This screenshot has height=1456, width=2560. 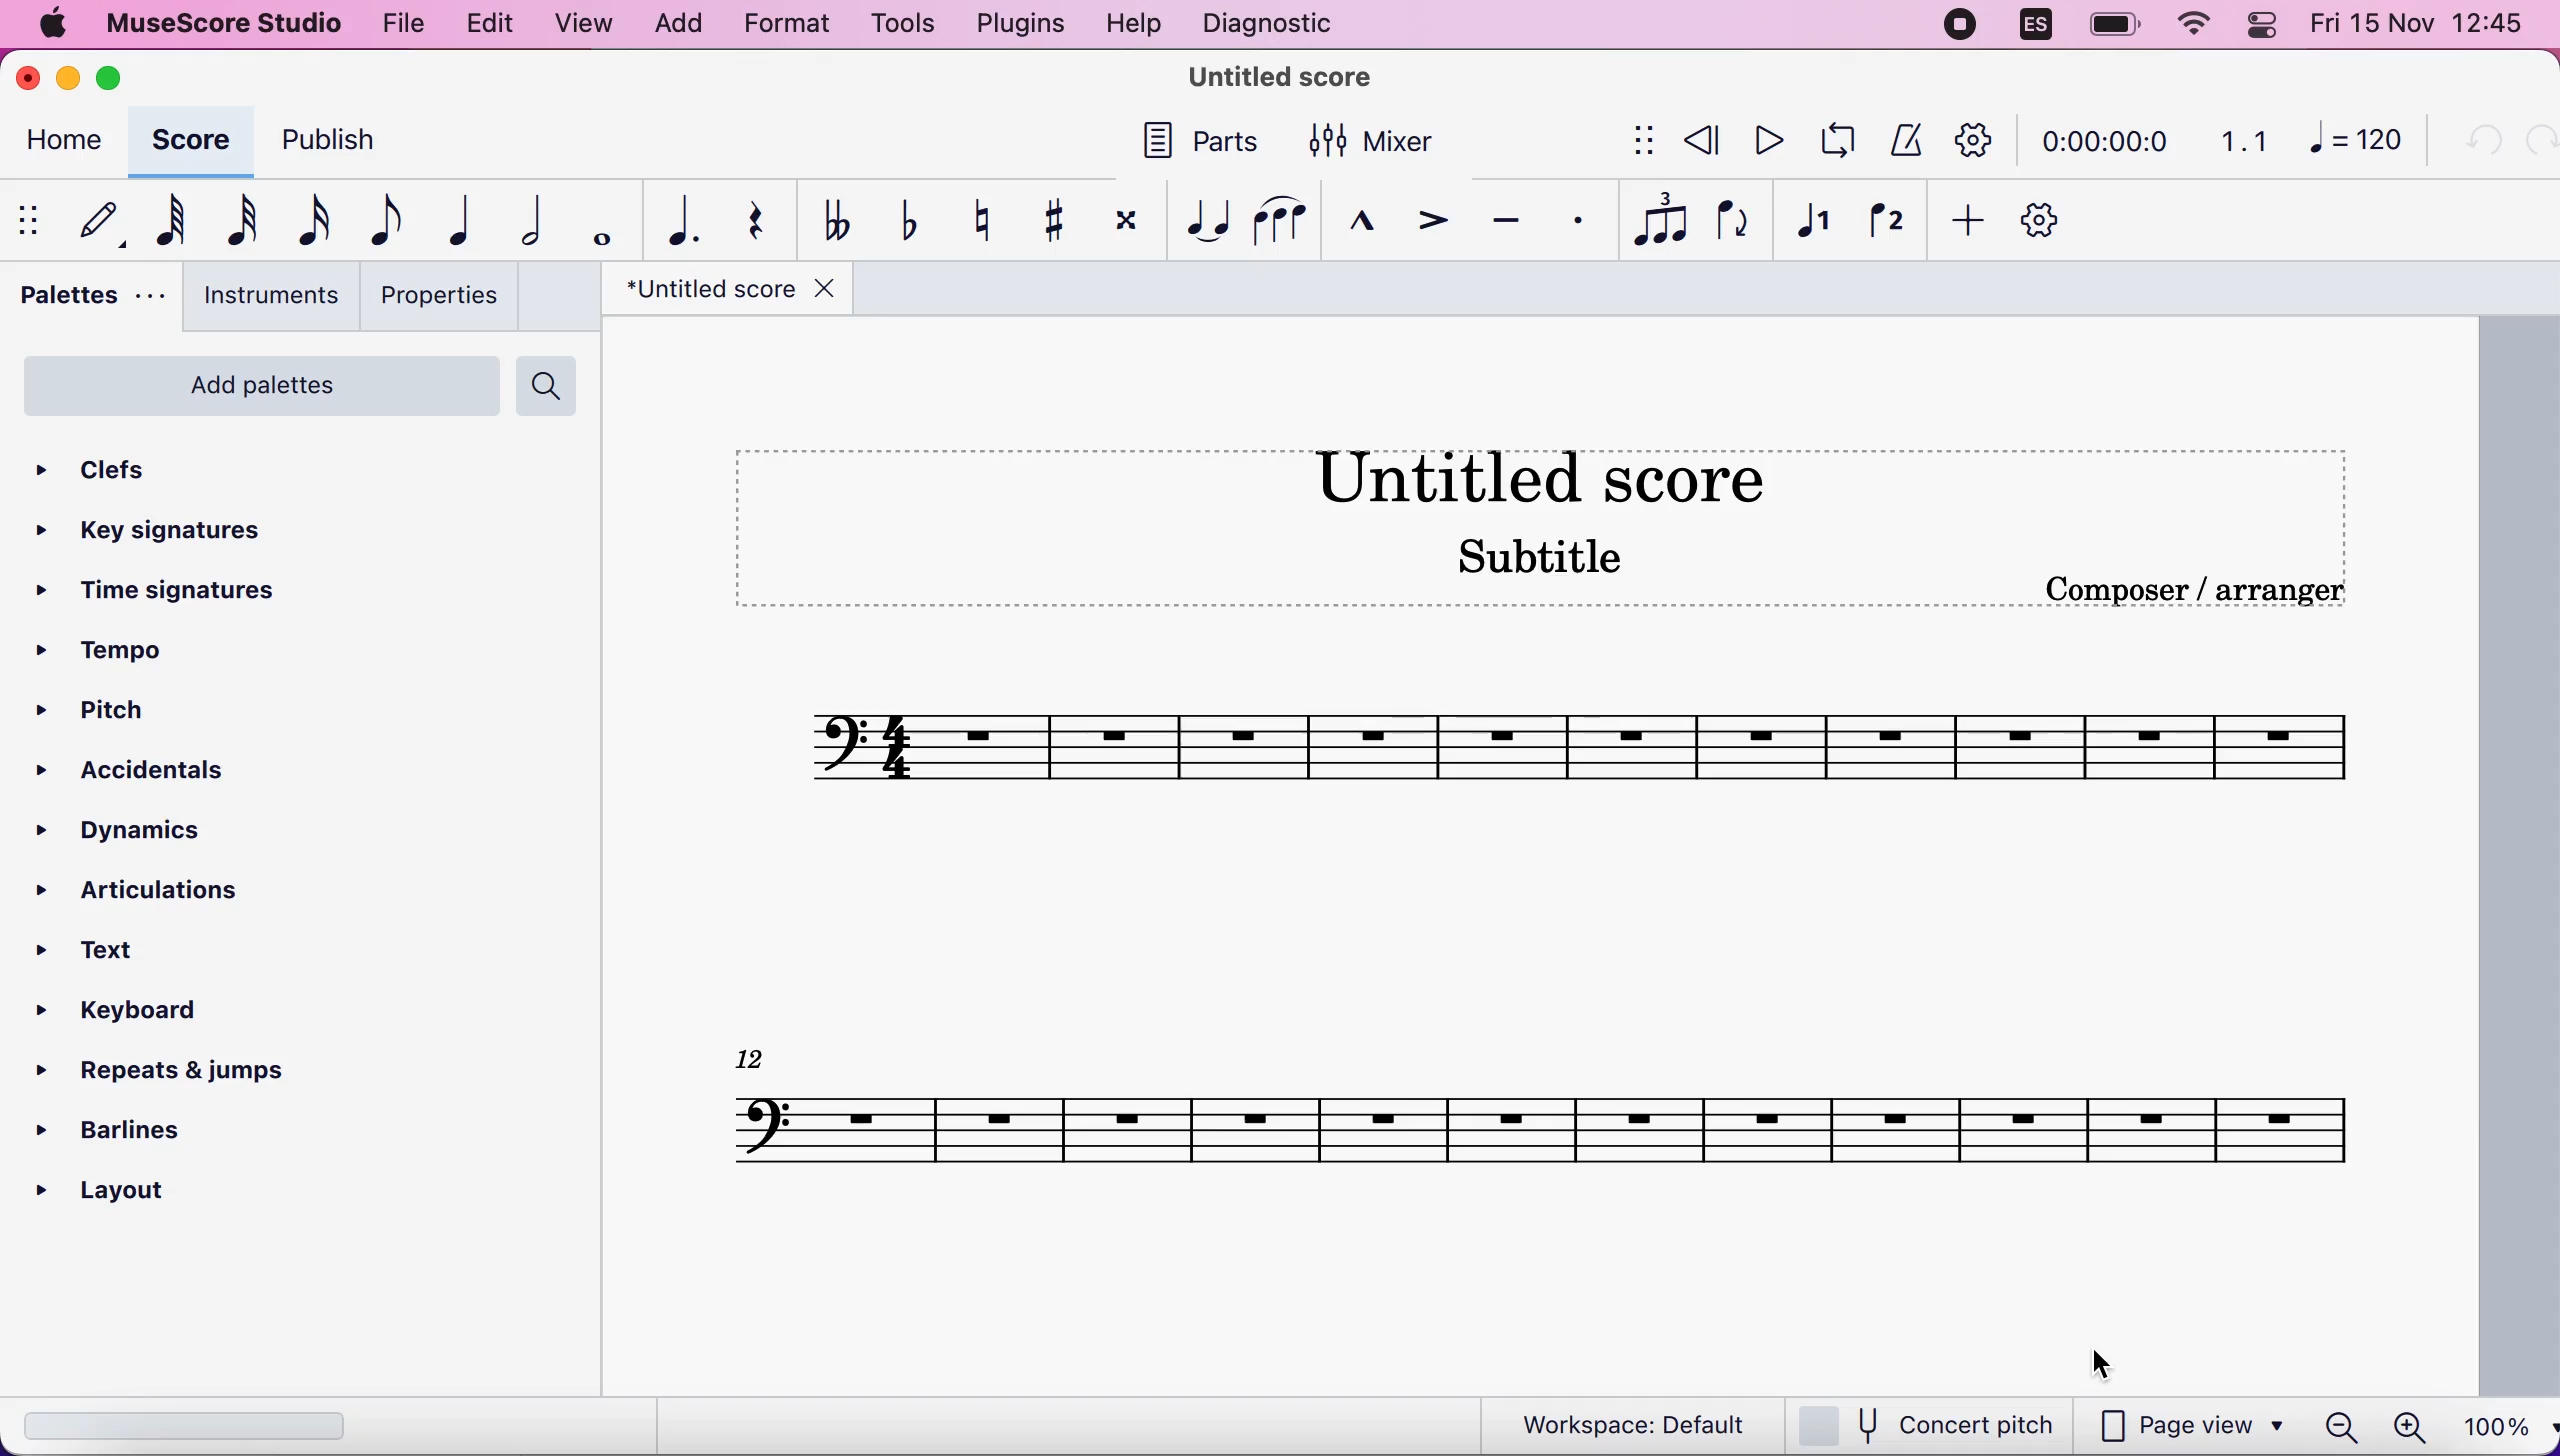 I want to click on Search, so click(x=551, y=384).